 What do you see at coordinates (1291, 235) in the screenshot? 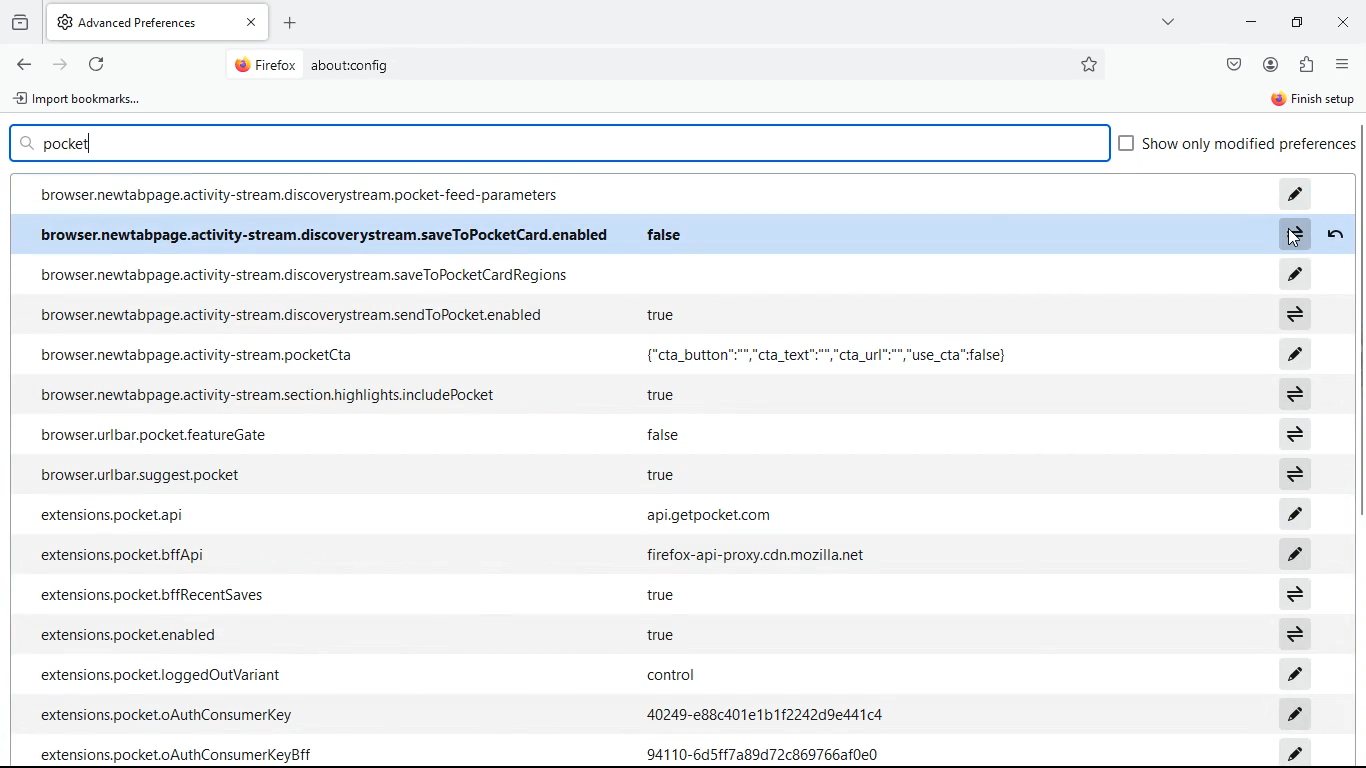
I see `switch` at bounding box center [1291, 235].